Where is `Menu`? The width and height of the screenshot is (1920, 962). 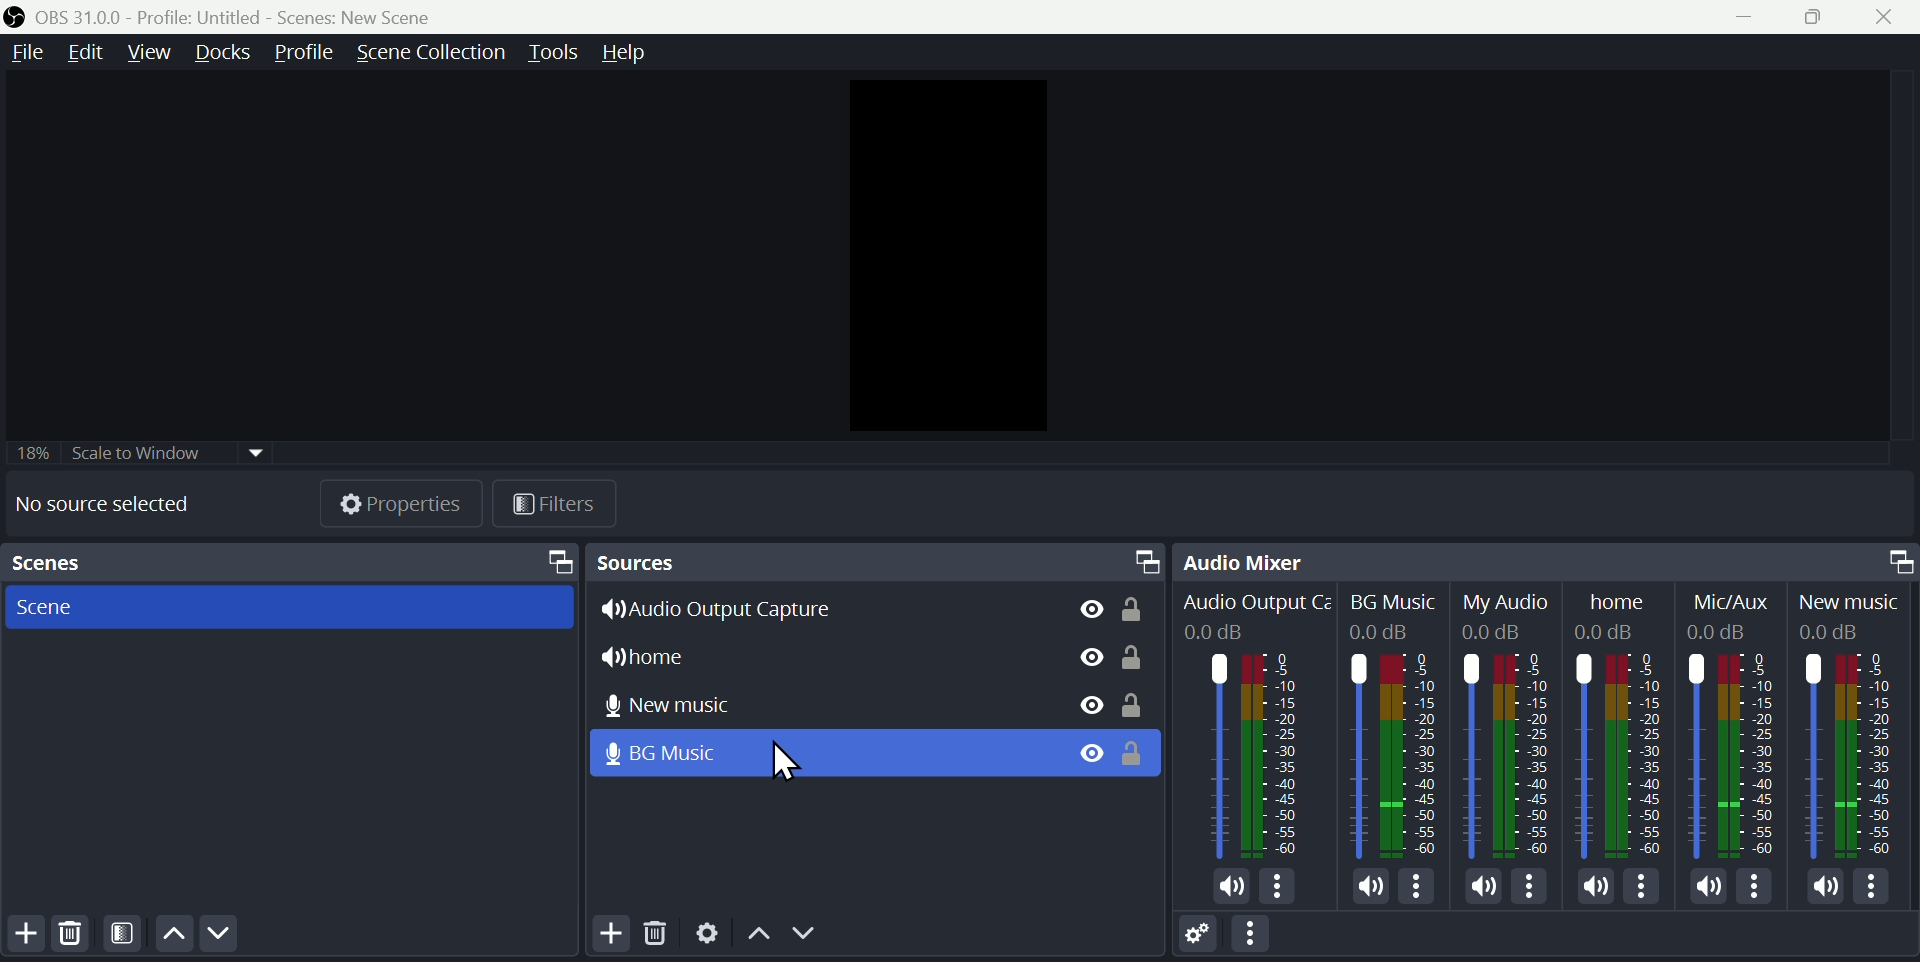 Menu is located at coordinates (1146, 555).